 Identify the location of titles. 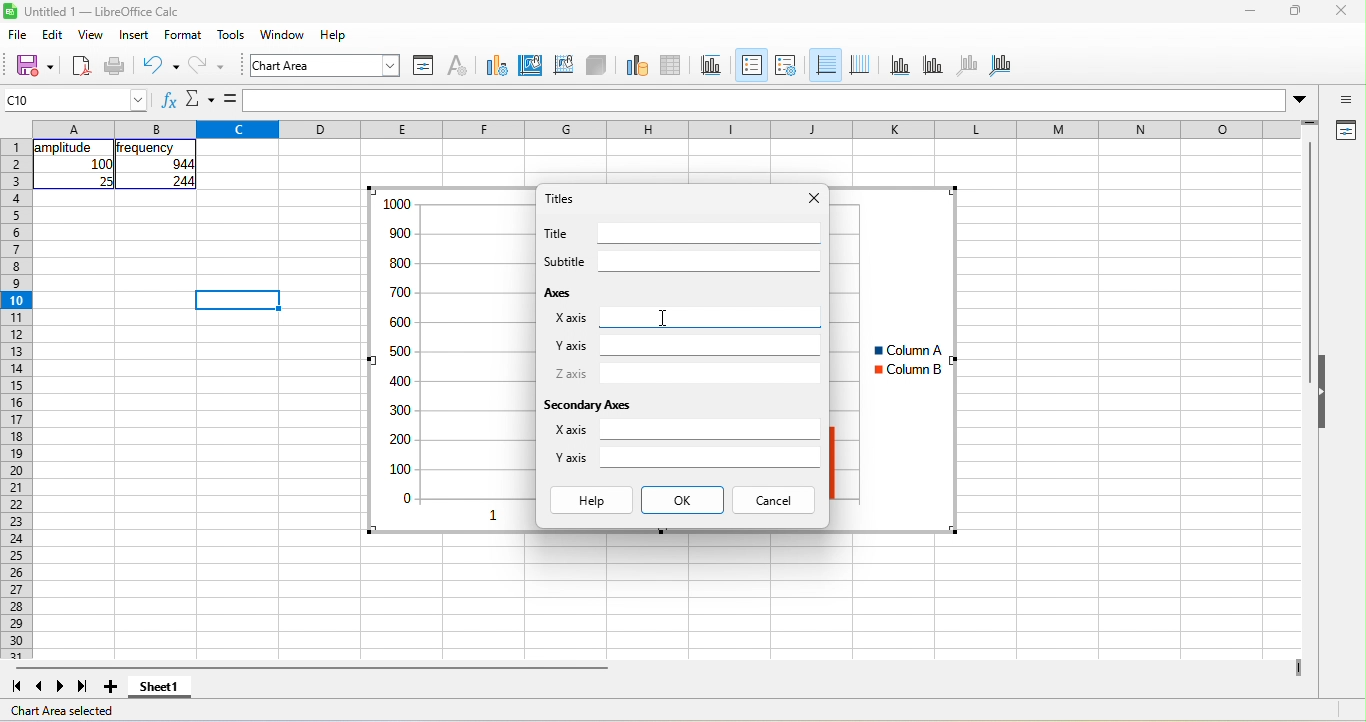
(712, 66).